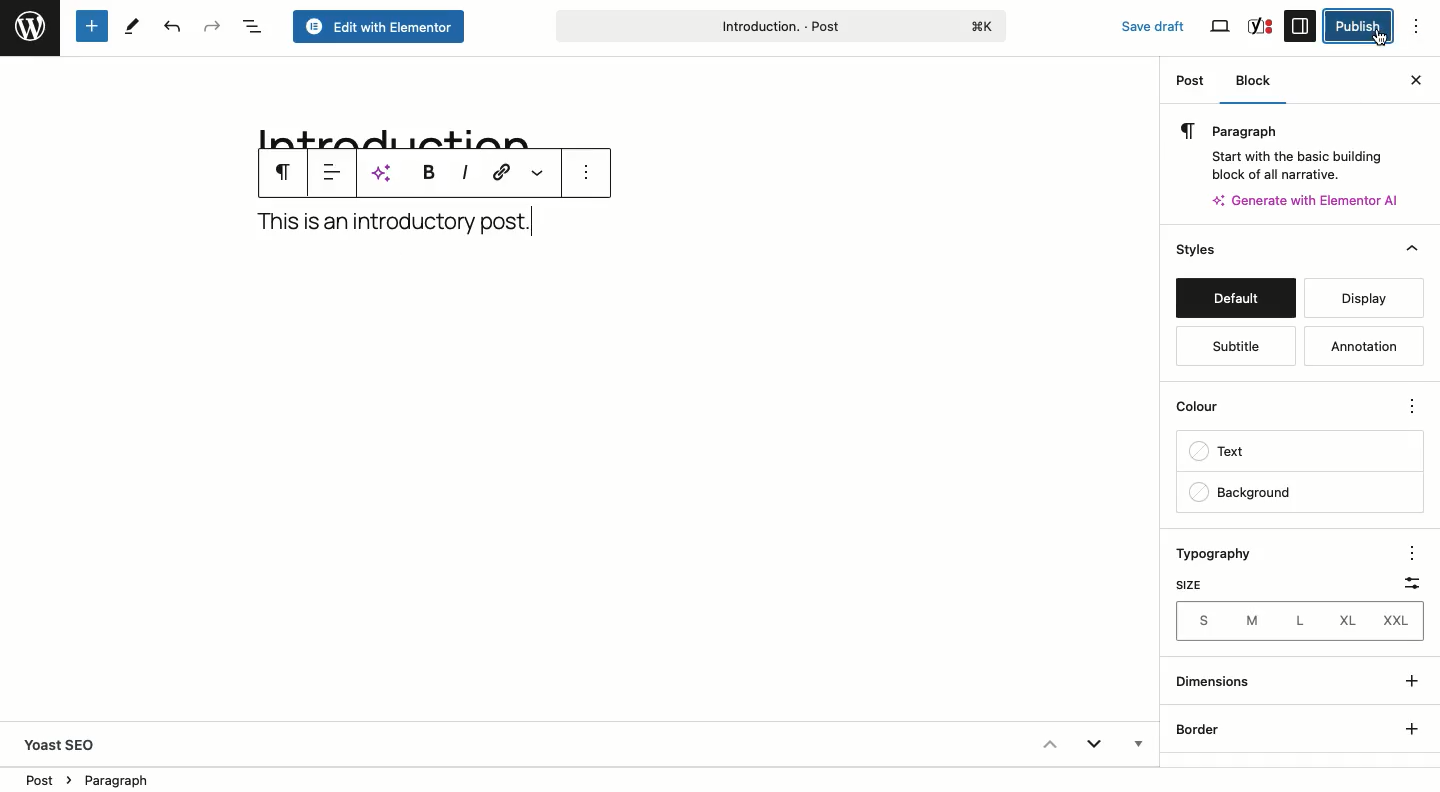 Image resolution: width=1440 pixels, height=792 pixels. What do you see at coordinates (1380, 36) in the screenshot?
I see `Cursor` at bounding box center [1380, 36].